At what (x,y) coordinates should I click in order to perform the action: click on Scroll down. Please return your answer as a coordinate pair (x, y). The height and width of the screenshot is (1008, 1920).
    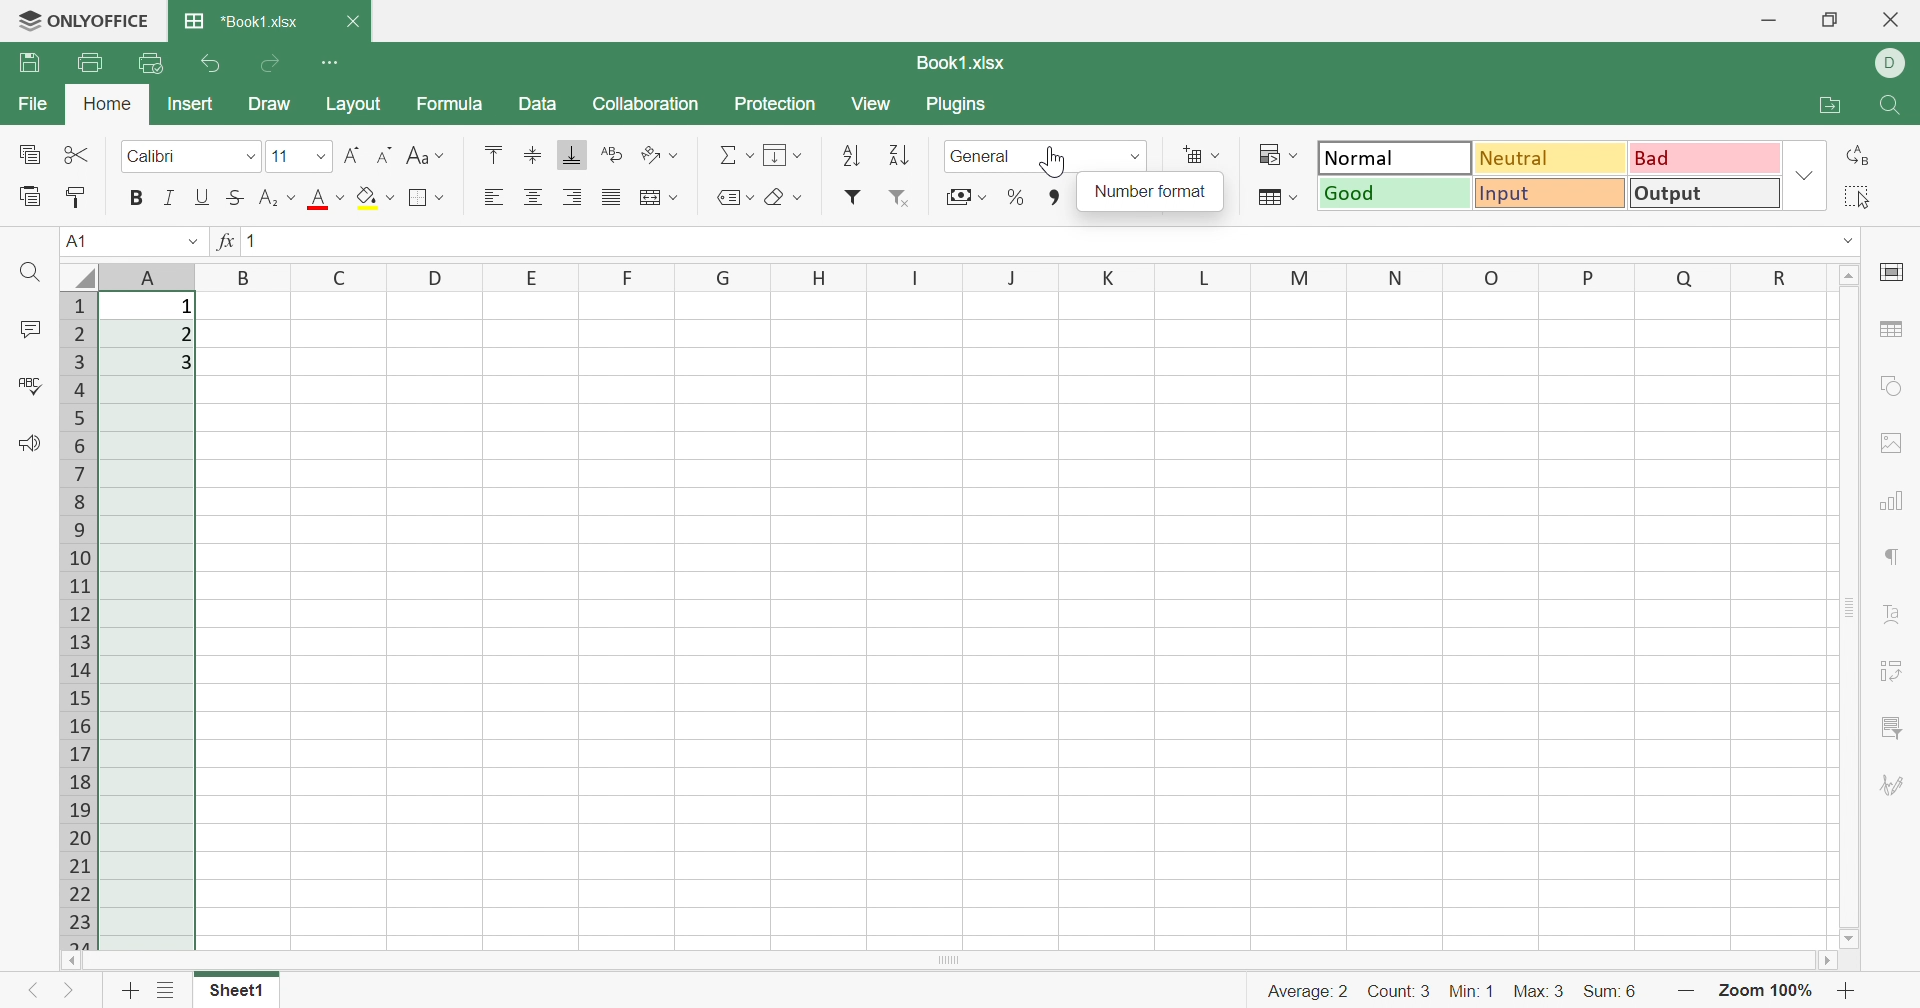
    Looking at the image, I should click on (1849, 940).